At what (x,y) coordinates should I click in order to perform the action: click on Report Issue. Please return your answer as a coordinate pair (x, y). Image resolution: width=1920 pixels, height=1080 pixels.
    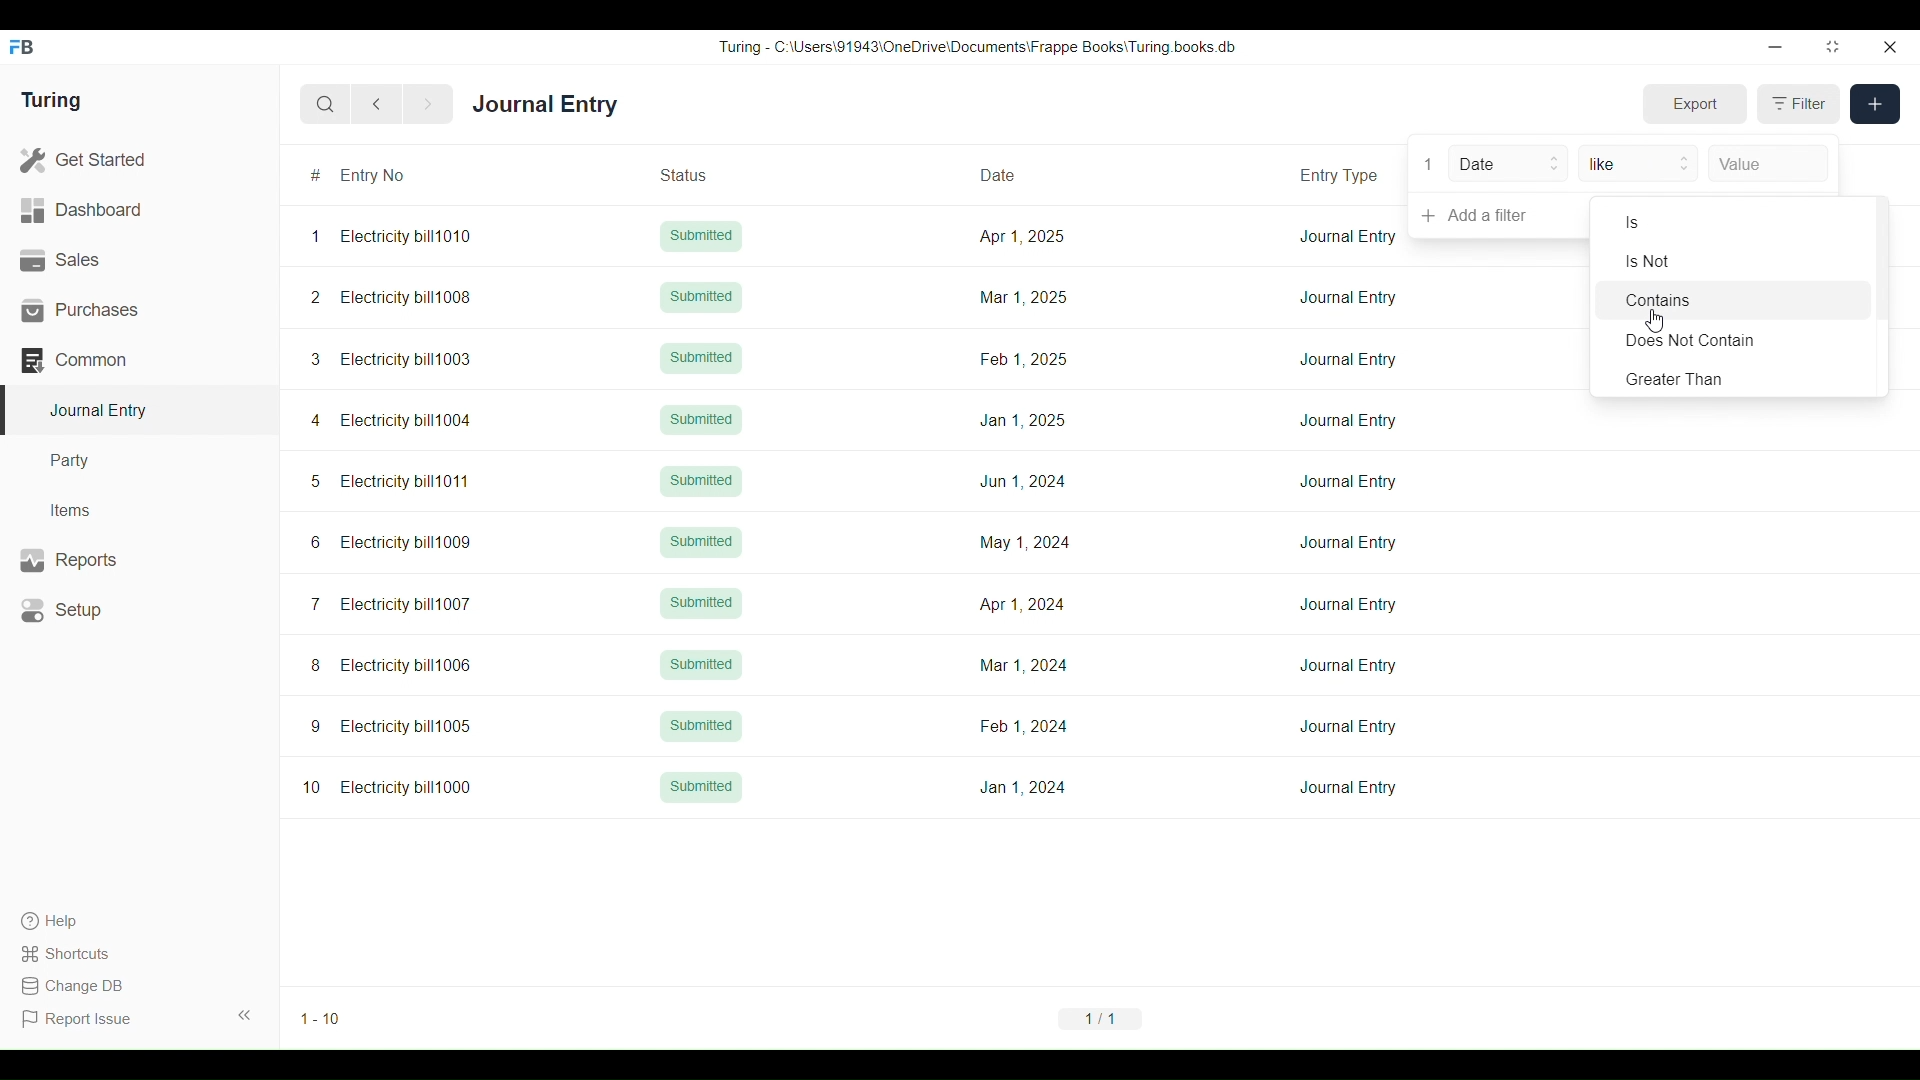
    Looking at the image, I should click on (77, 1019).